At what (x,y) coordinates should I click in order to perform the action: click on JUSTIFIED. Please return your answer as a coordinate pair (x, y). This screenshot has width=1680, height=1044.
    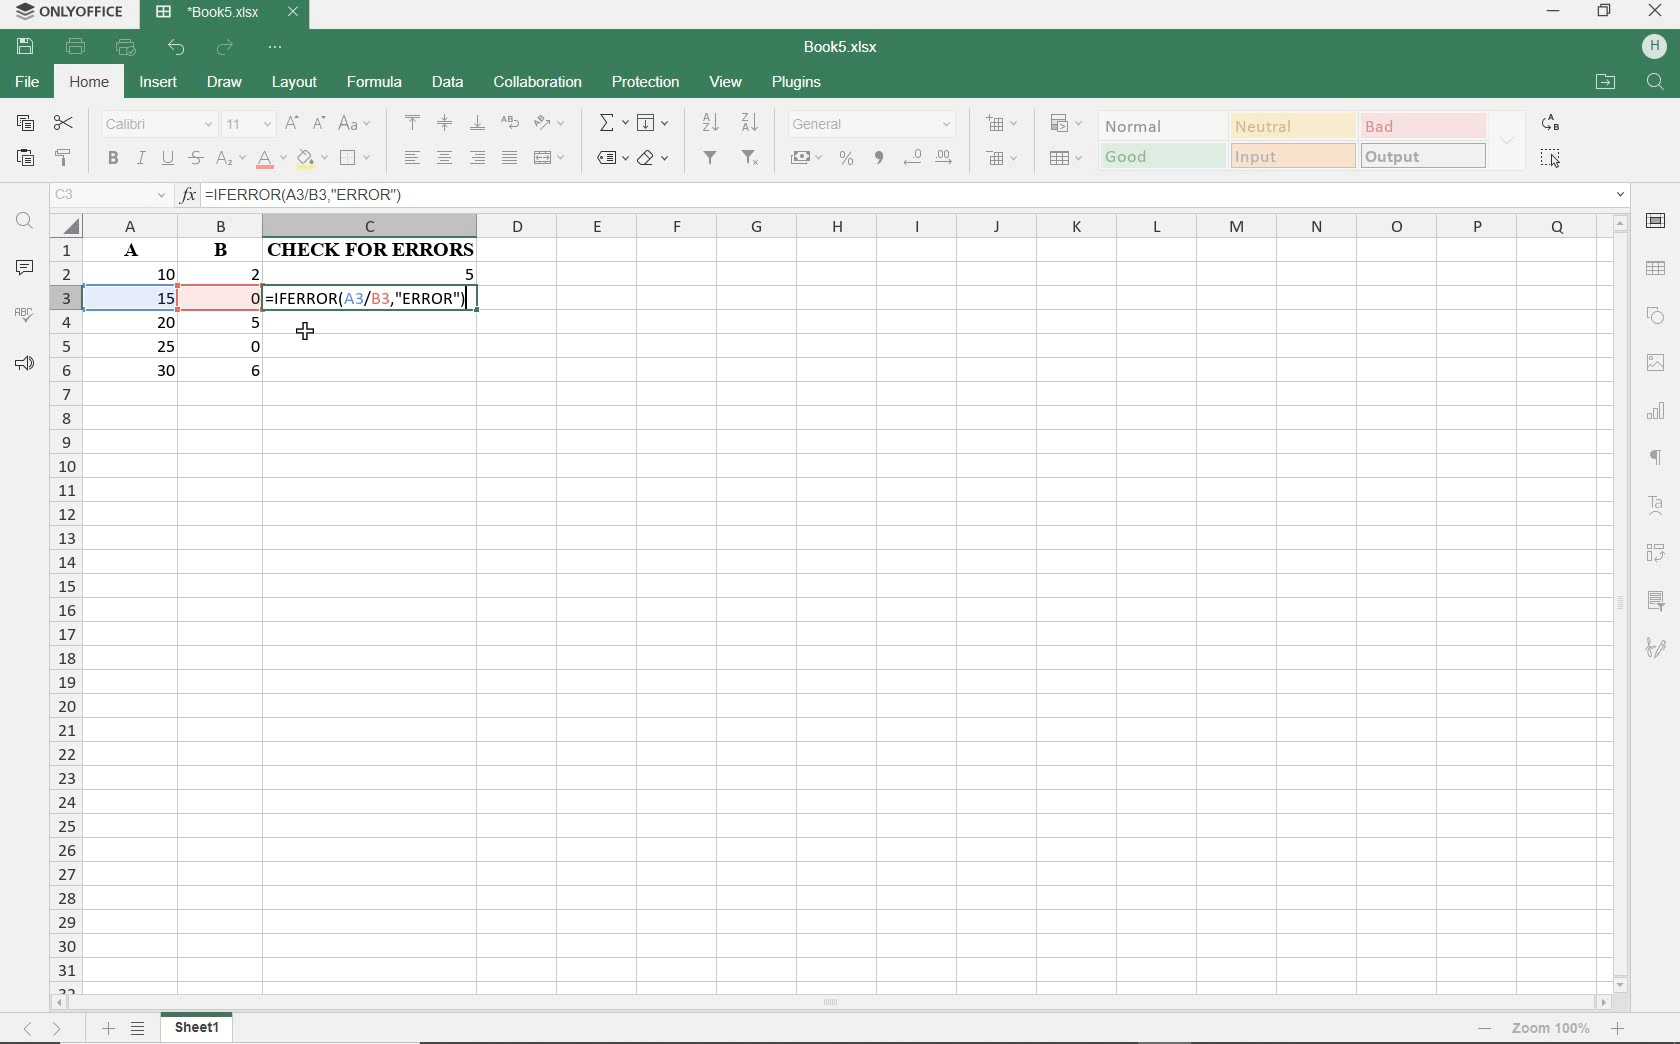
    Looking at the image, I should click on (511, 157).